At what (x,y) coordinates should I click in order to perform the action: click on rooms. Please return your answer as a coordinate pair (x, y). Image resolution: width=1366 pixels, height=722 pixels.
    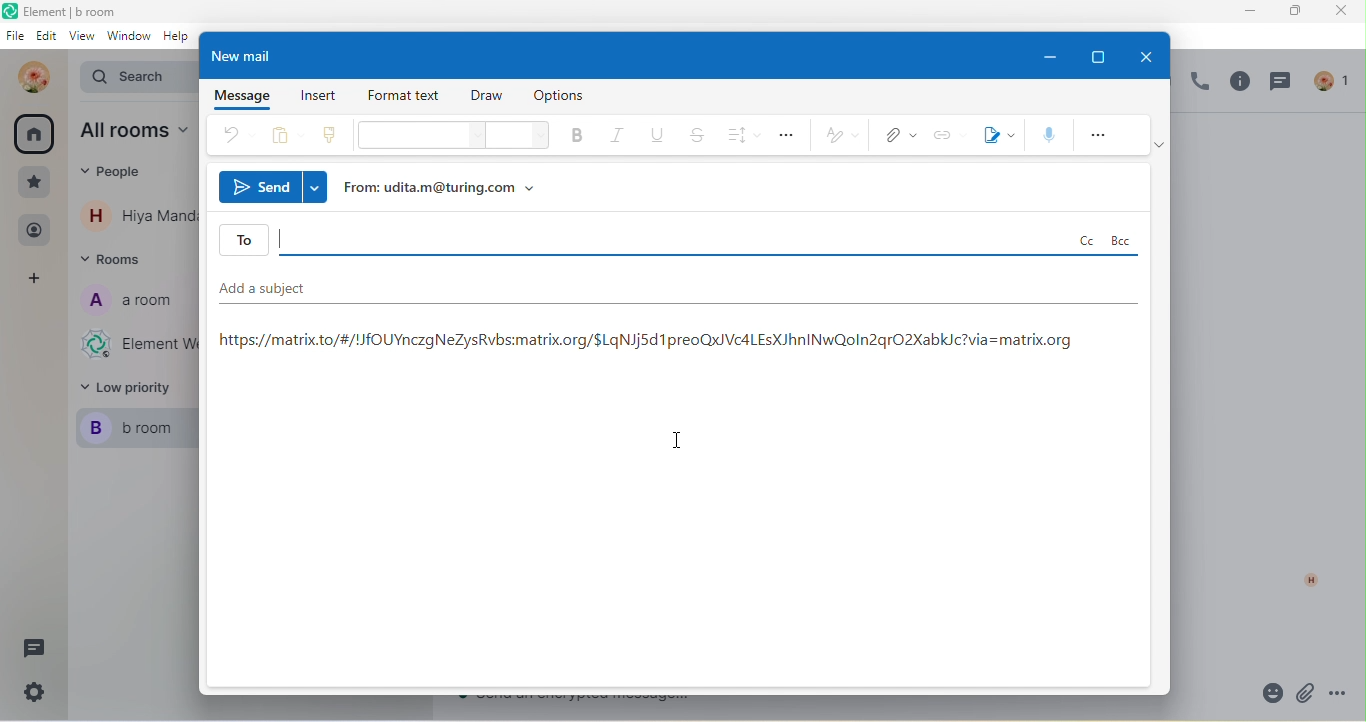
    Looking at the image, I should click on (116, 264).